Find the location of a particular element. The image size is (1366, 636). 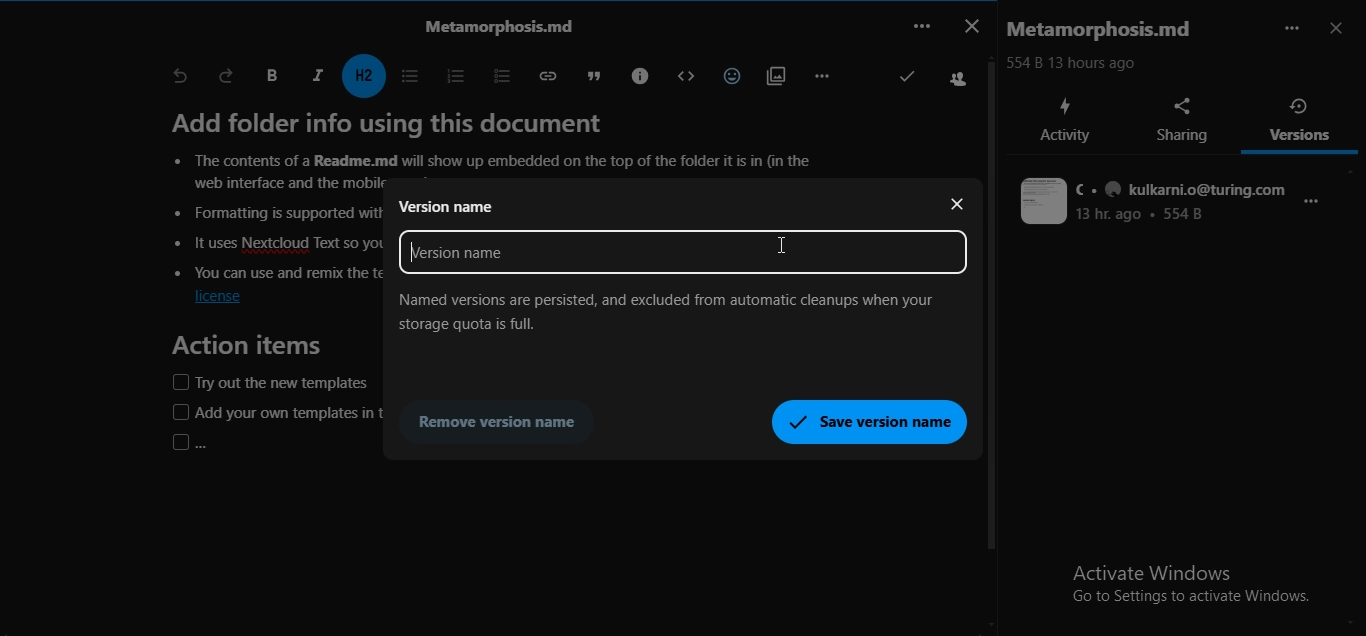

insert attachments is located at coordinates (773, 74).